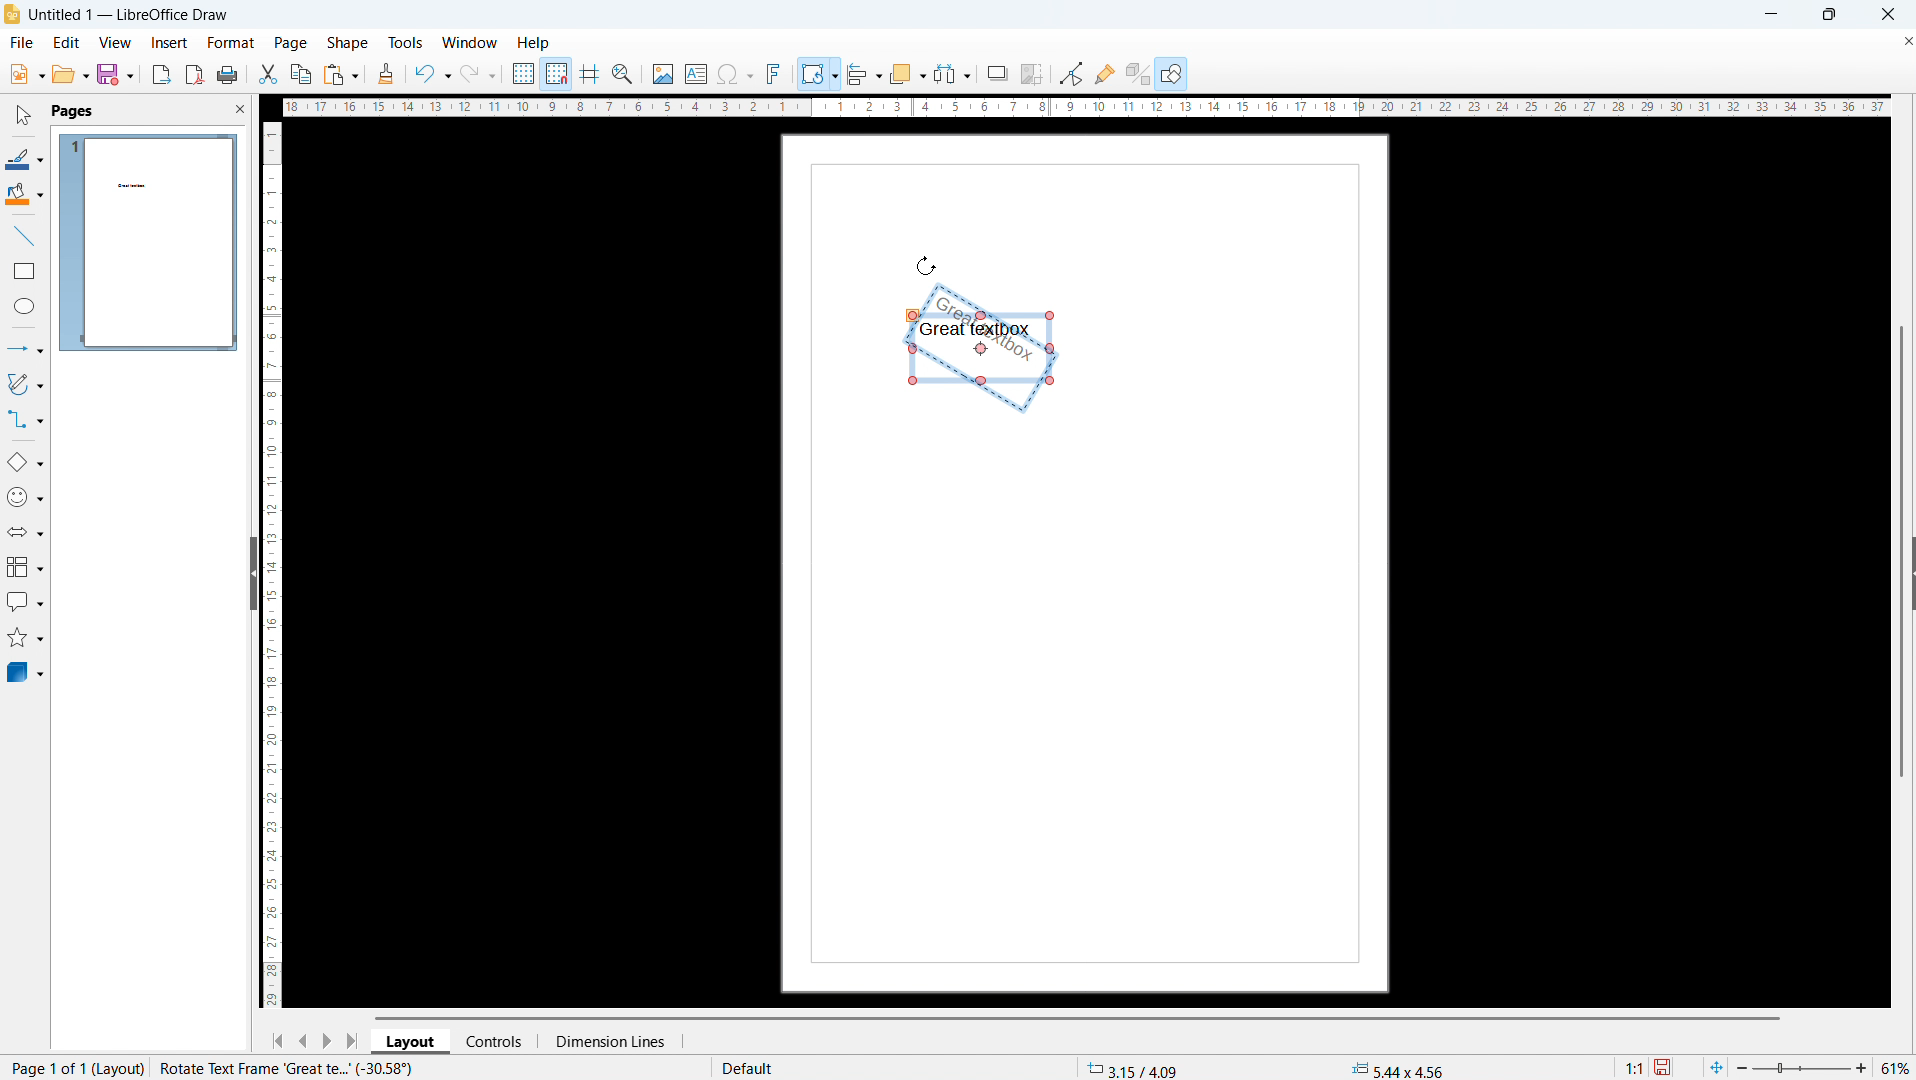  What do you see at coordinates (534, 43) in the screenshot?
I see `help` at bounding box center [534, 43].